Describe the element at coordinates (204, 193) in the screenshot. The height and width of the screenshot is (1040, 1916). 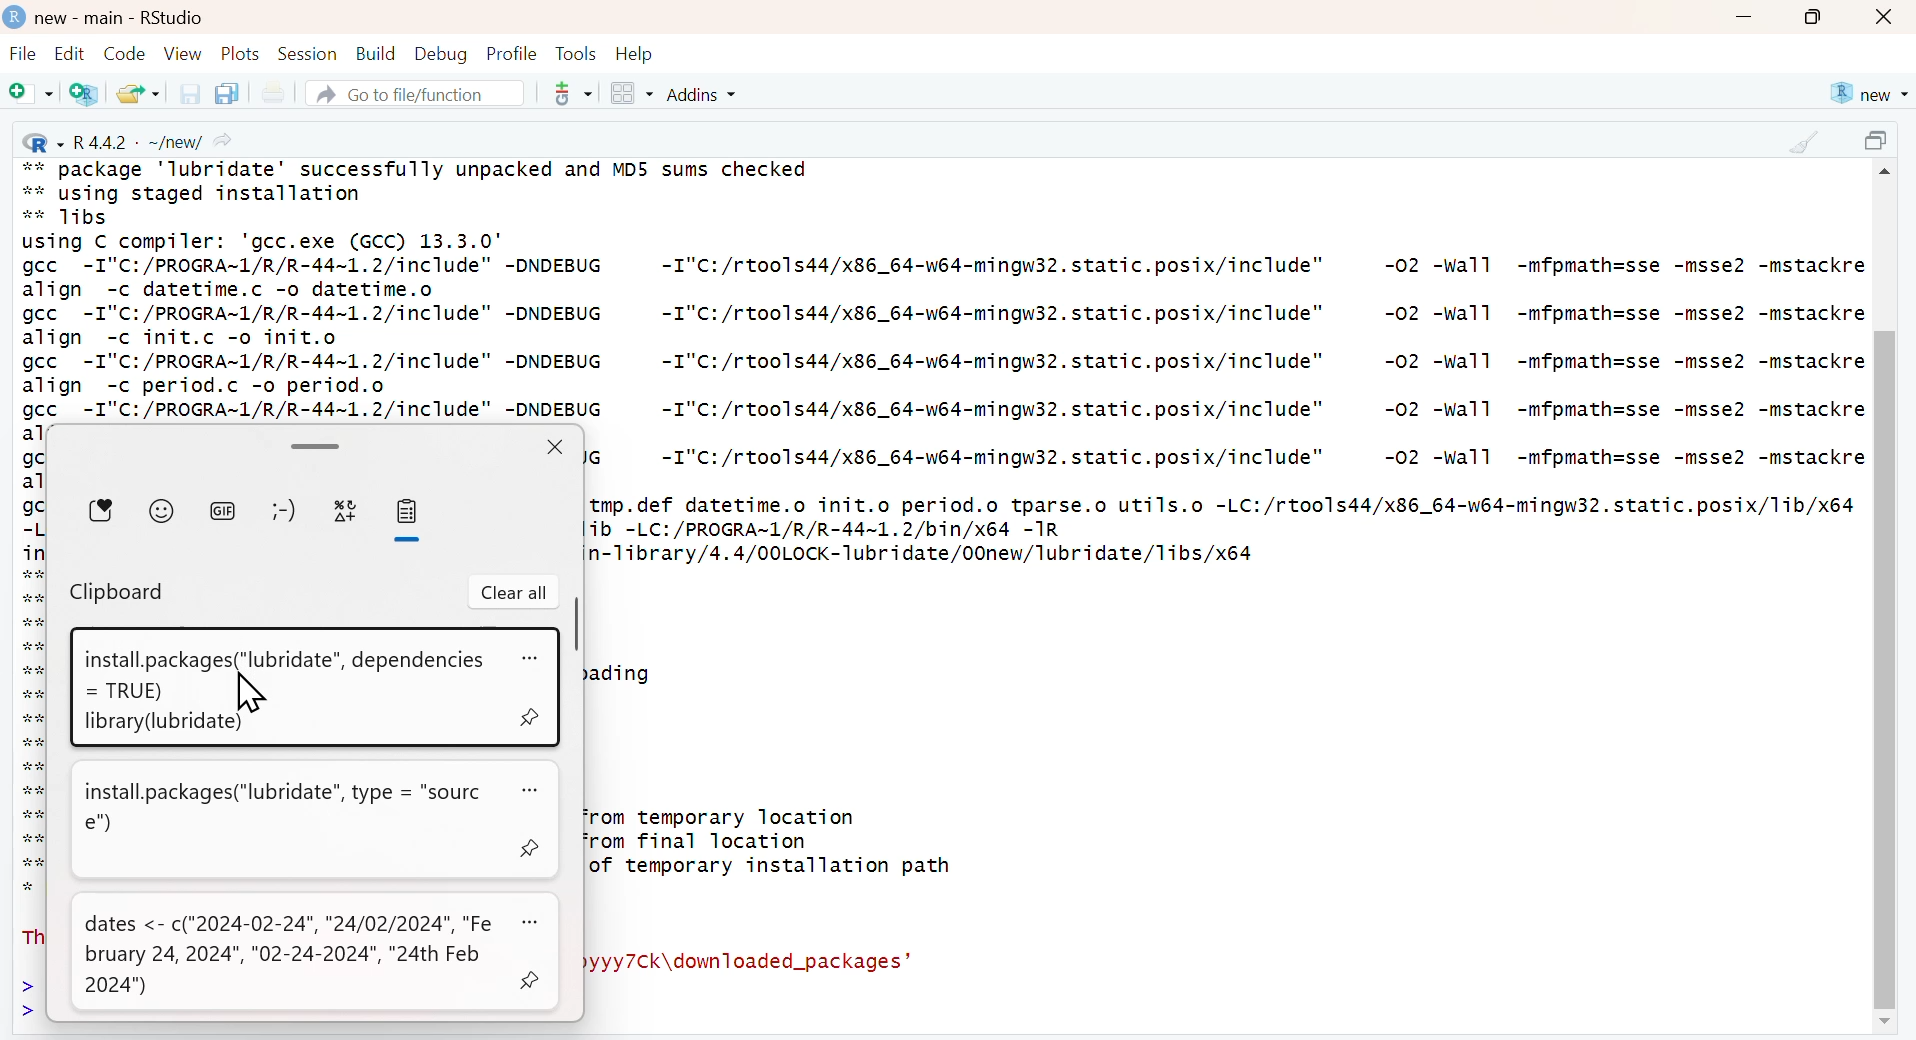
I see `** using staged installation` at that location.